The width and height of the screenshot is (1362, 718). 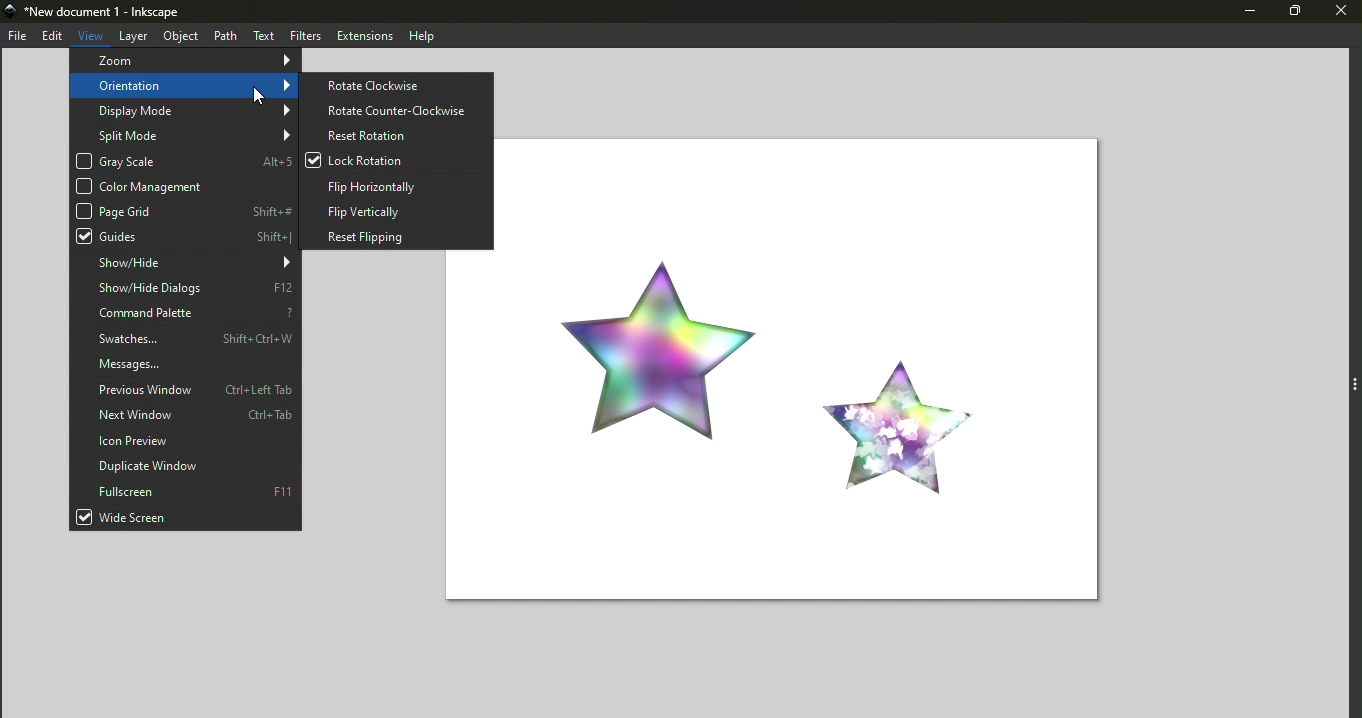 I want to click on Zoom, so click(x=182, y=61).